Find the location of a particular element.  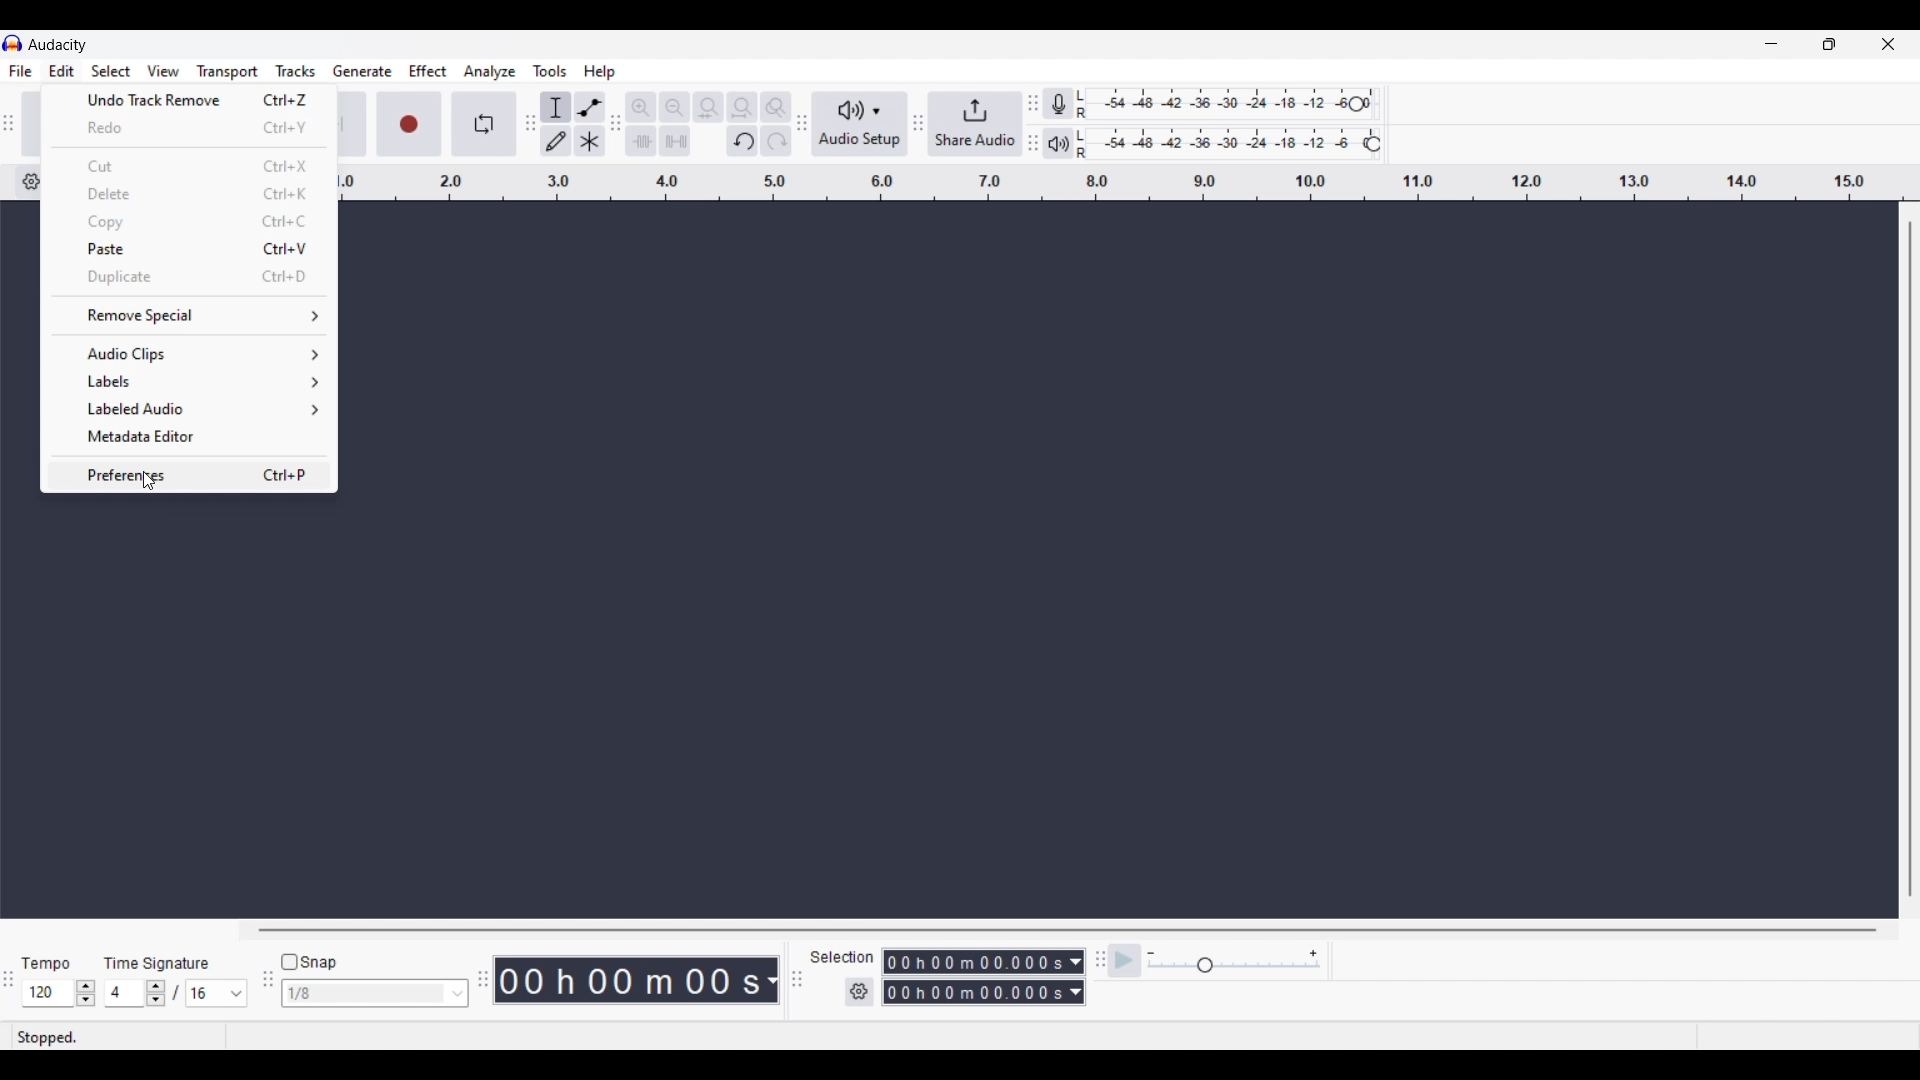

Playback level is located at coordinates (1233, 143).